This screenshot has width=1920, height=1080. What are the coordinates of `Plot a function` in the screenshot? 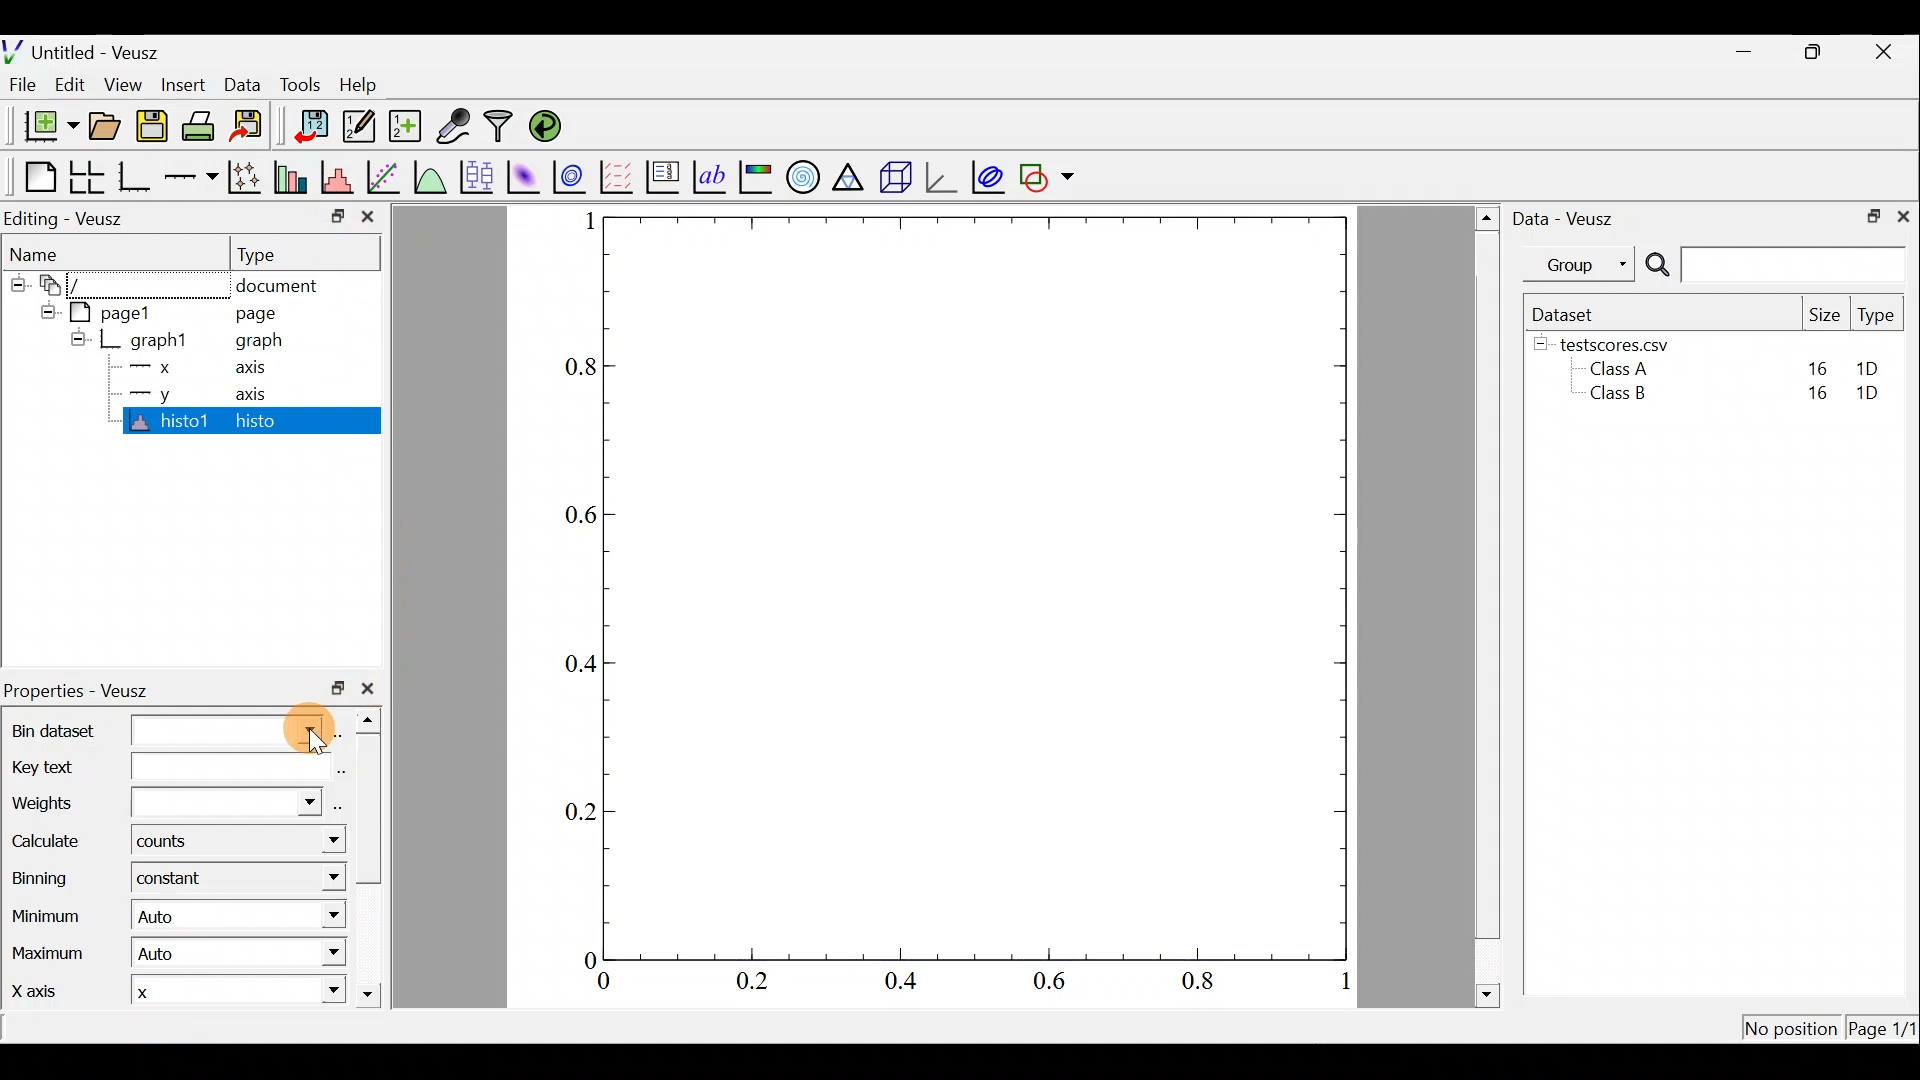 It's located at (430, 175).